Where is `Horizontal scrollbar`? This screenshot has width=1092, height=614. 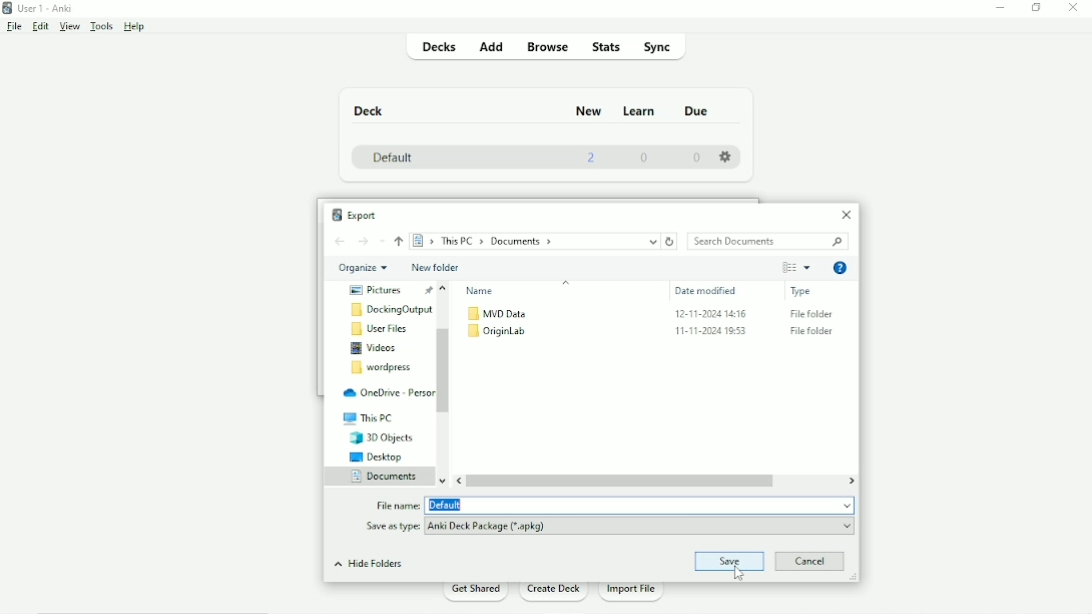
Horizontal scrollbar is located at coordinates (659, 483).